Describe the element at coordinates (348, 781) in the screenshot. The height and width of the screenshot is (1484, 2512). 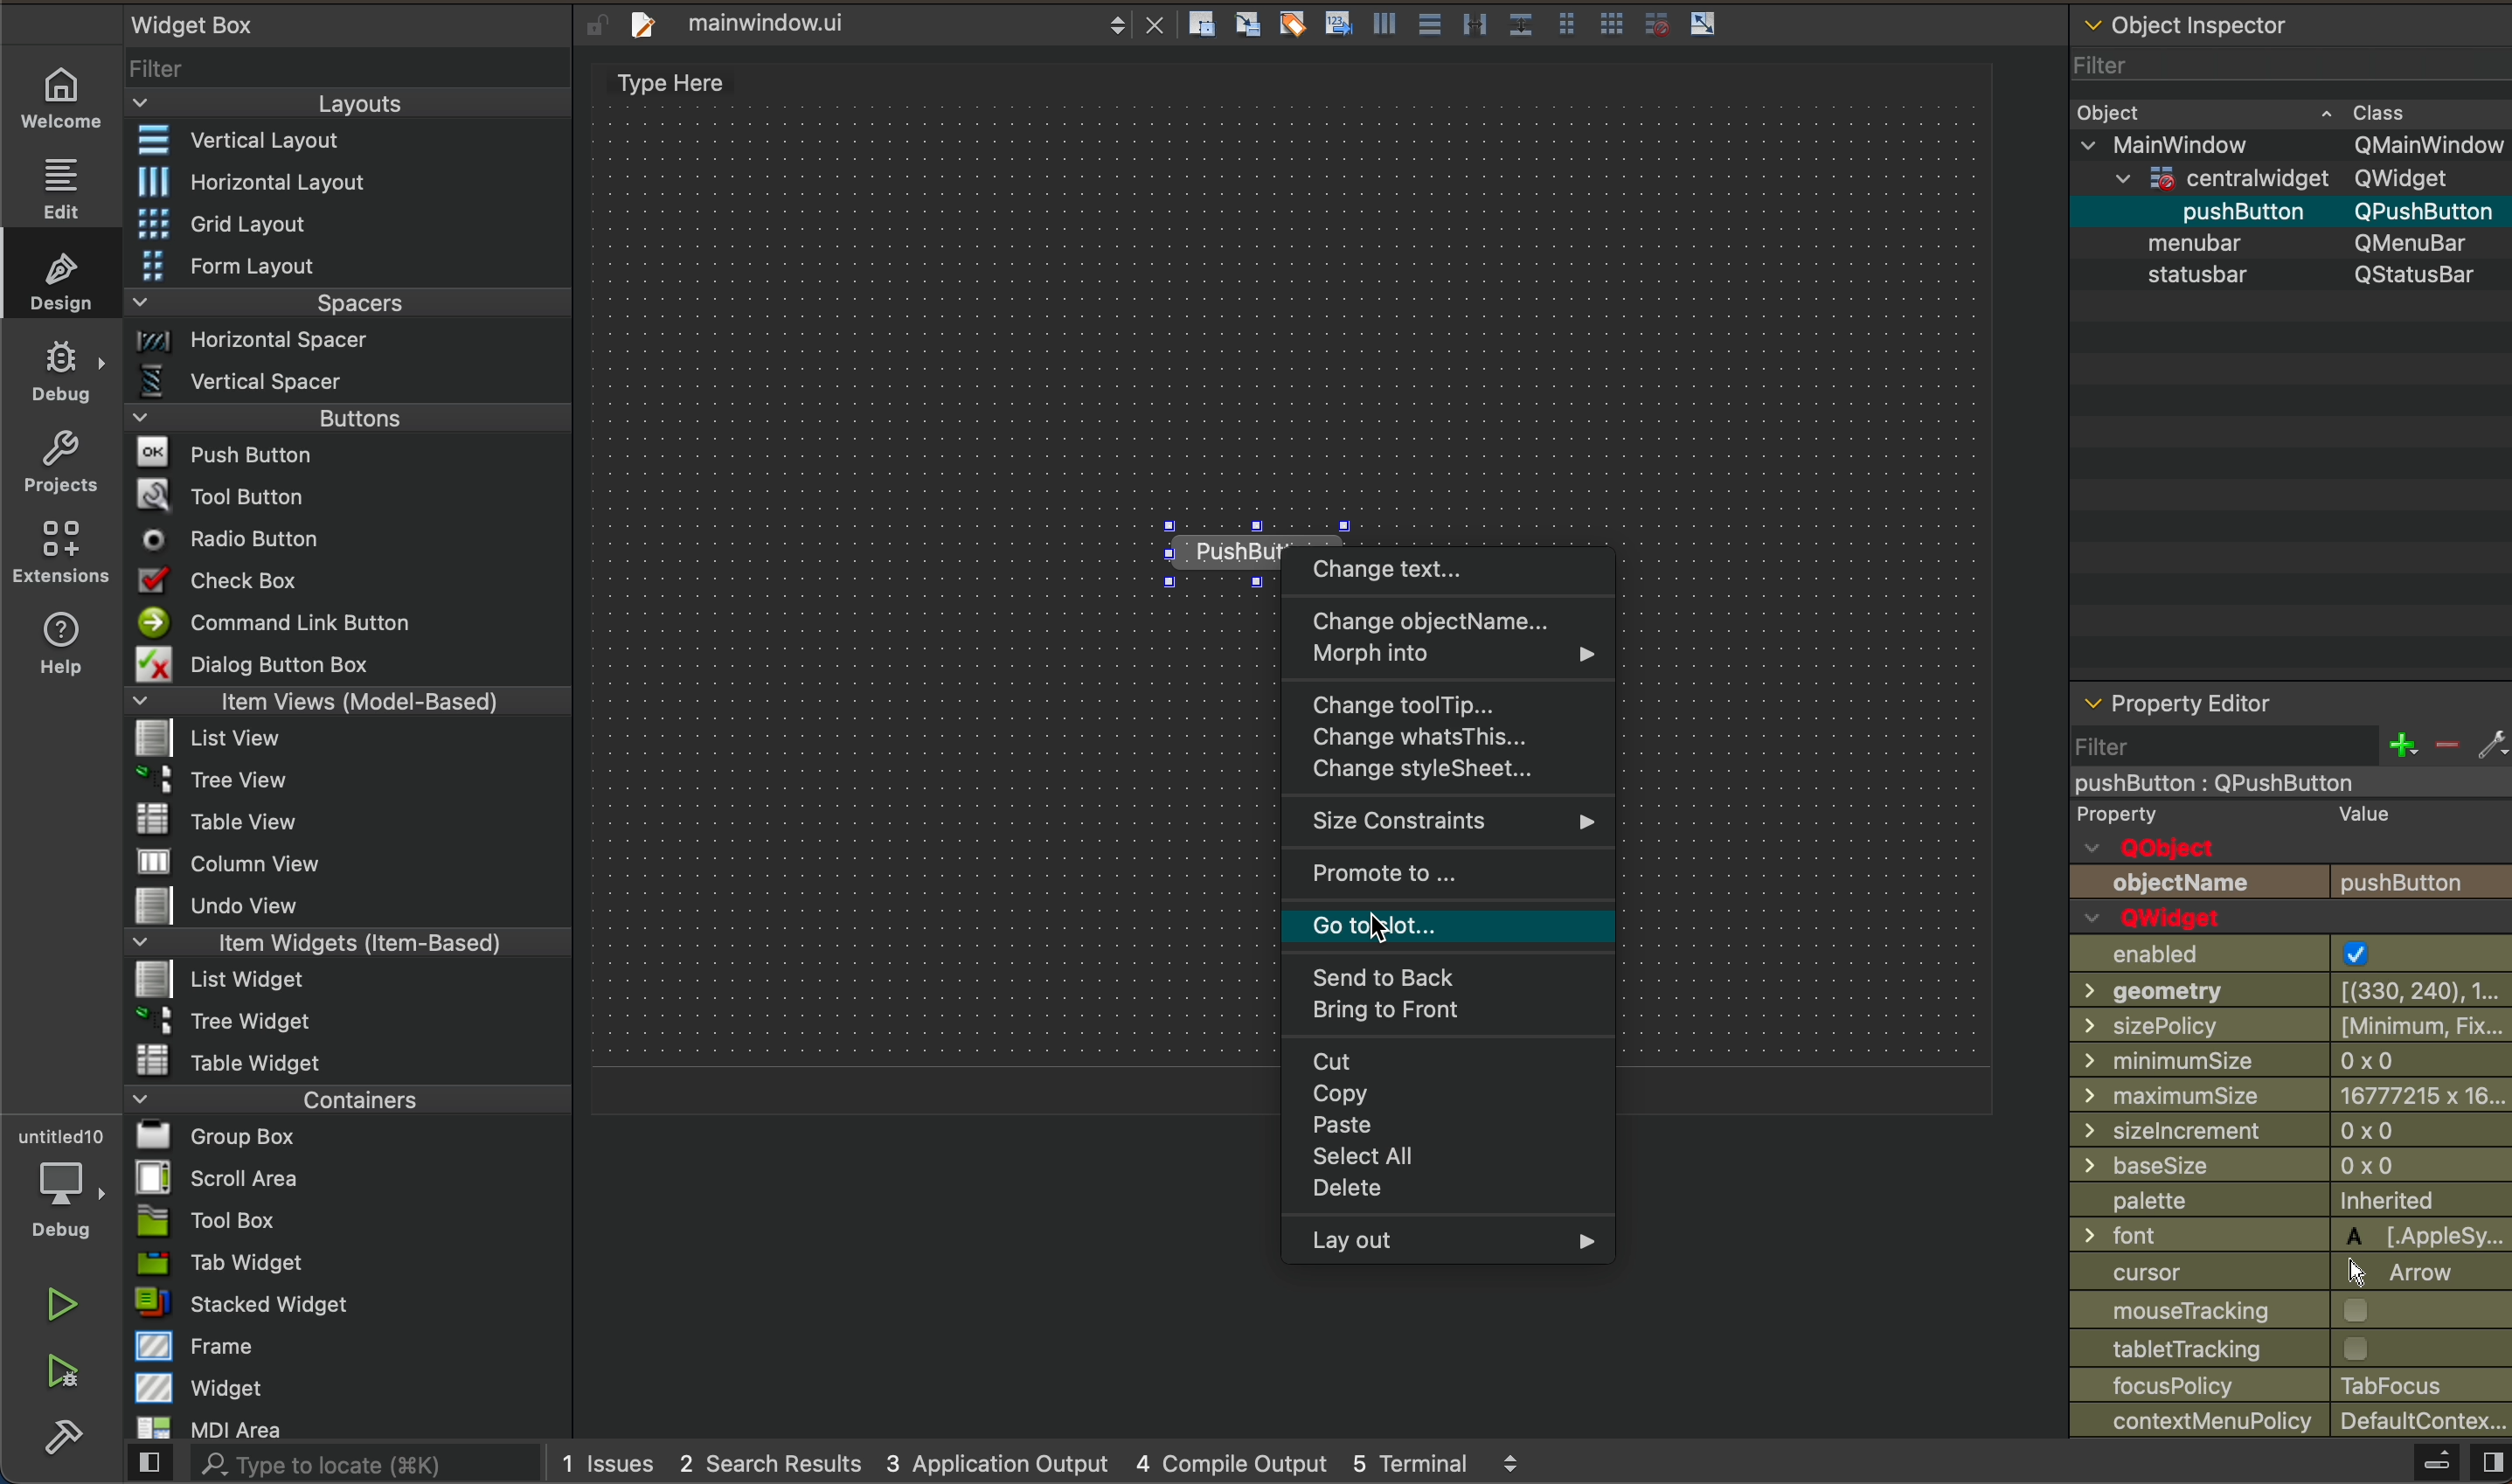
I see `tree view` at that location.